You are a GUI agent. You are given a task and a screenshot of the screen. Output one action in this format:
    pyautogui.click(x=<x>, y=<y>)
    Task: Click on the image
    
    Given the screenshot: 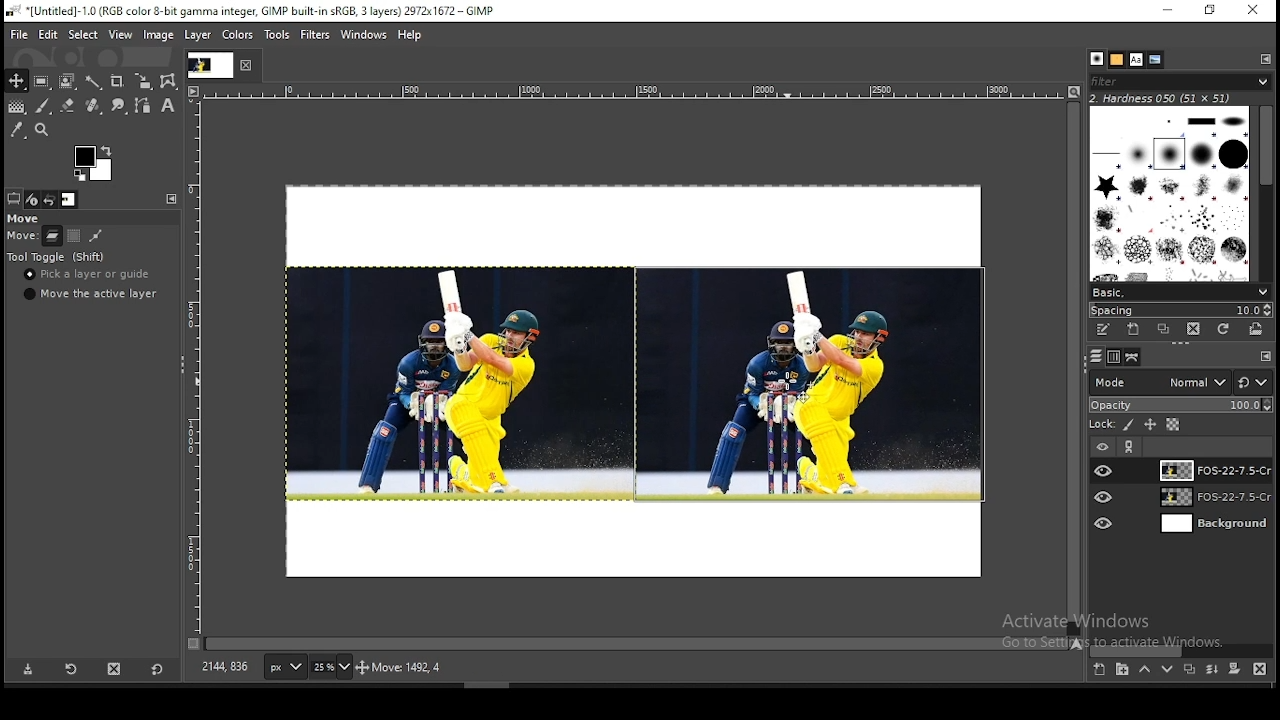 What is the action you would take?
    pyautogui.click(x=456, y=383)
    